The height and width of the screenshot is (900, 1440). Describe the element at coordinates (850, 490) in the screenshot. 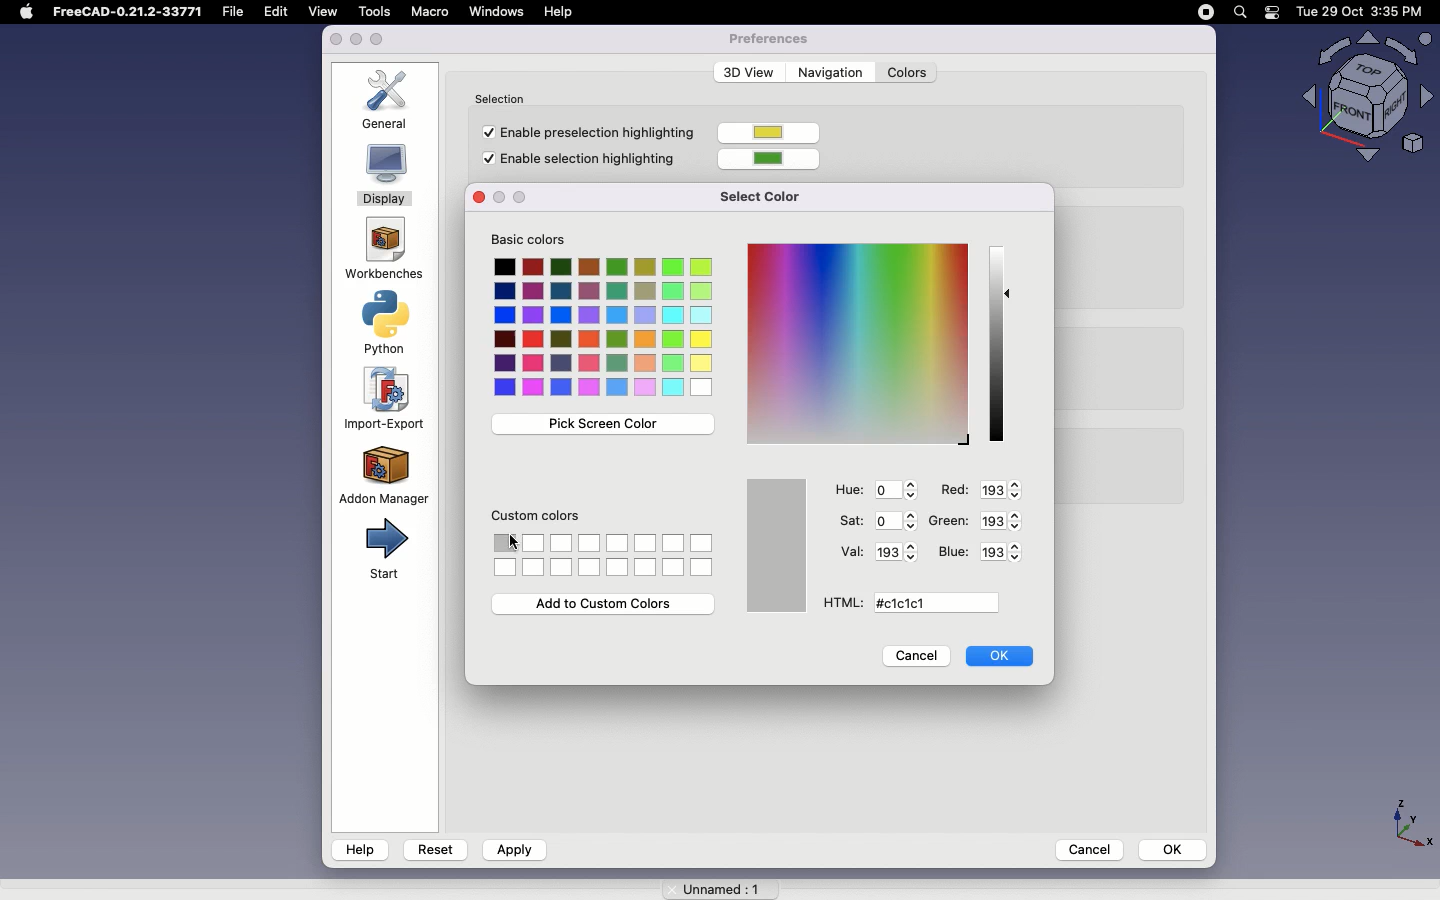

I see `Hue` at that location.